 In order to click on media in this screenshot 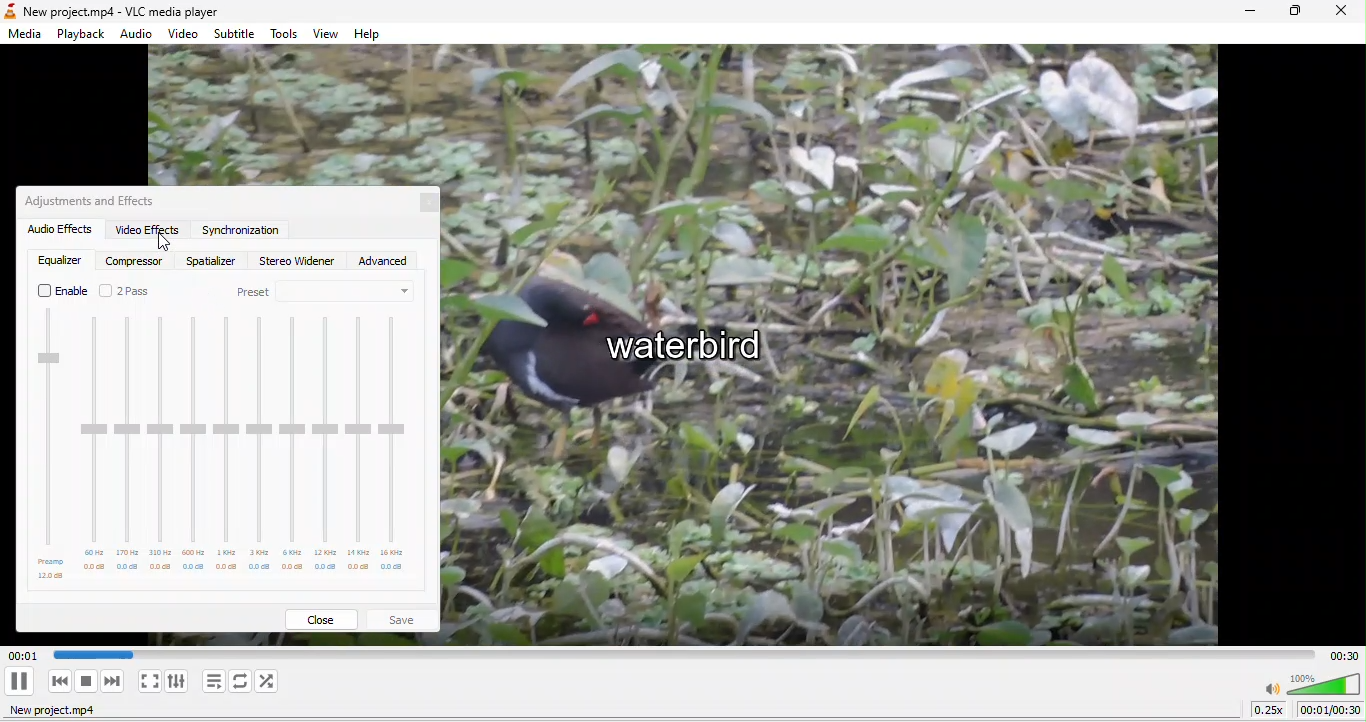, I will do `click(24, 36)`.